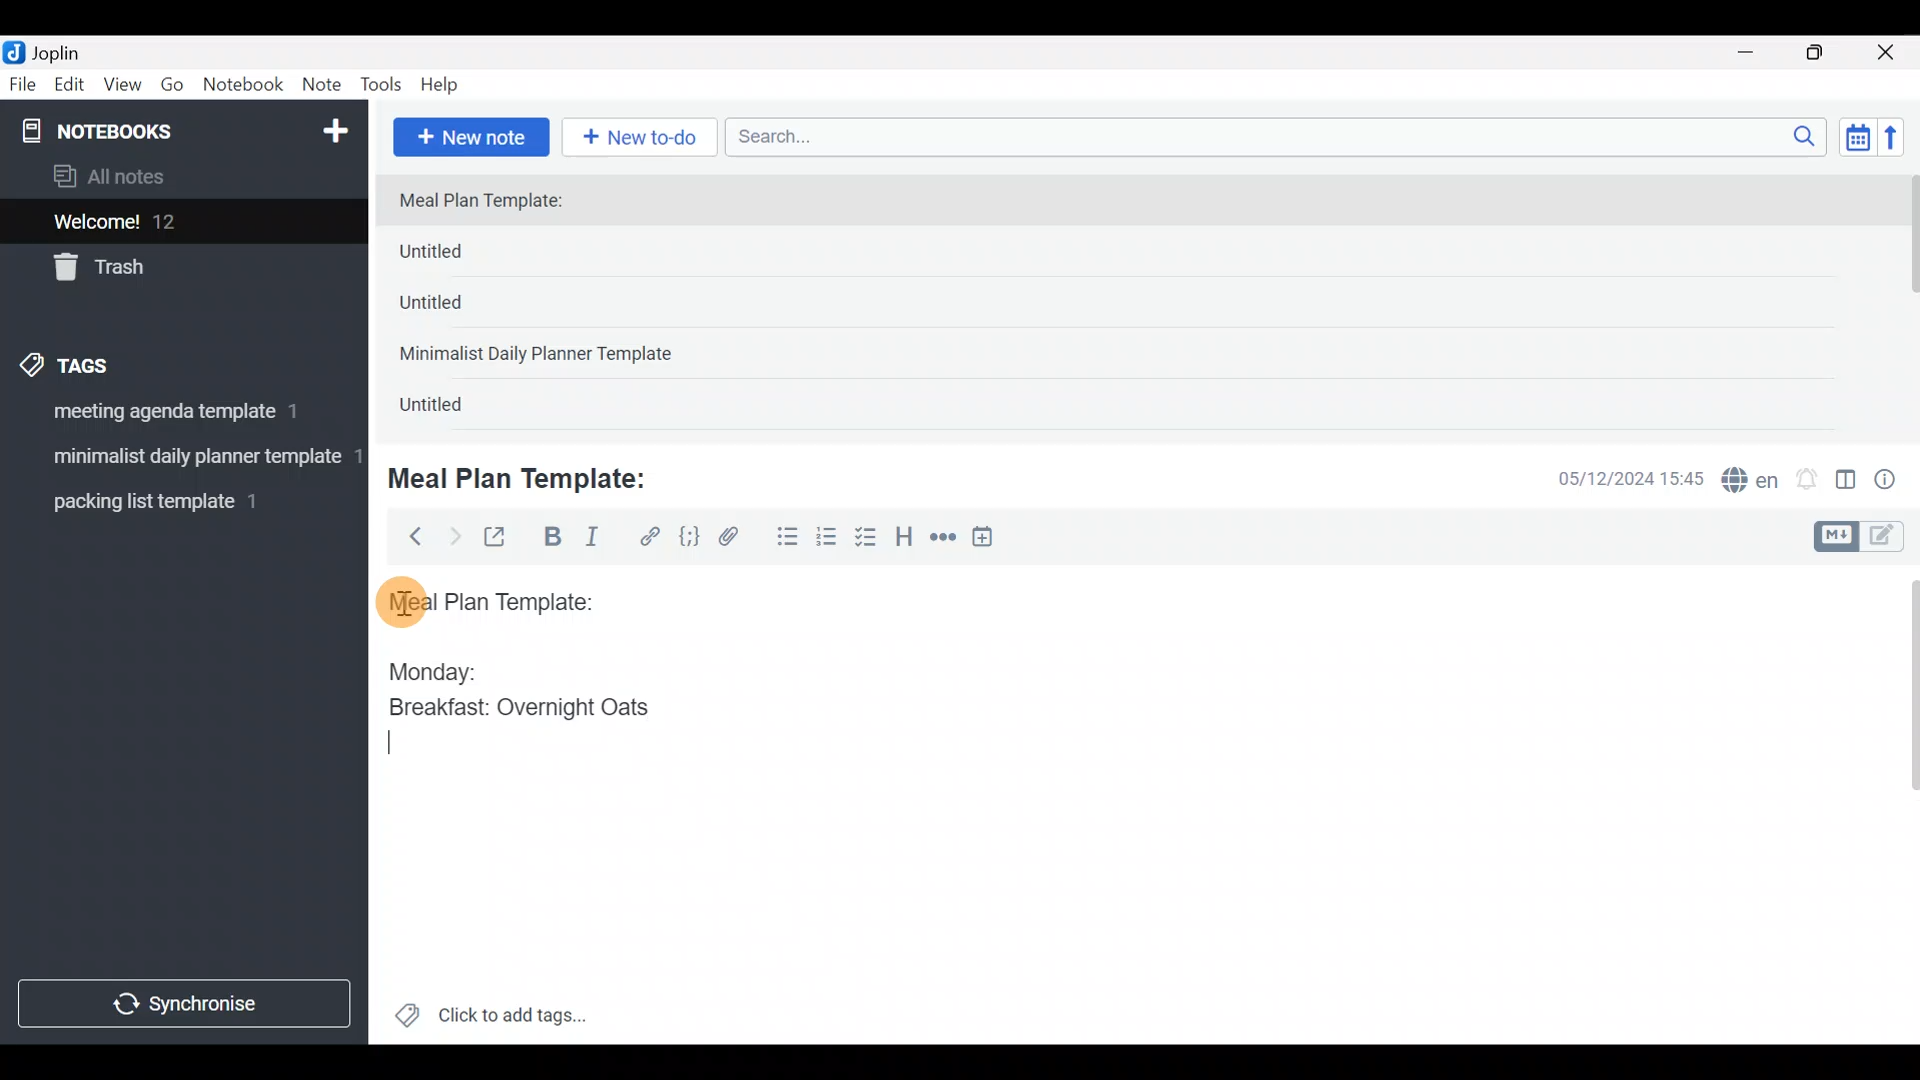 Image resolution: width=1920 pixels, height=1080 pixels. Describe the element at coordinates (404, 744) in the screenshot. I see `text Cursor` at that location.